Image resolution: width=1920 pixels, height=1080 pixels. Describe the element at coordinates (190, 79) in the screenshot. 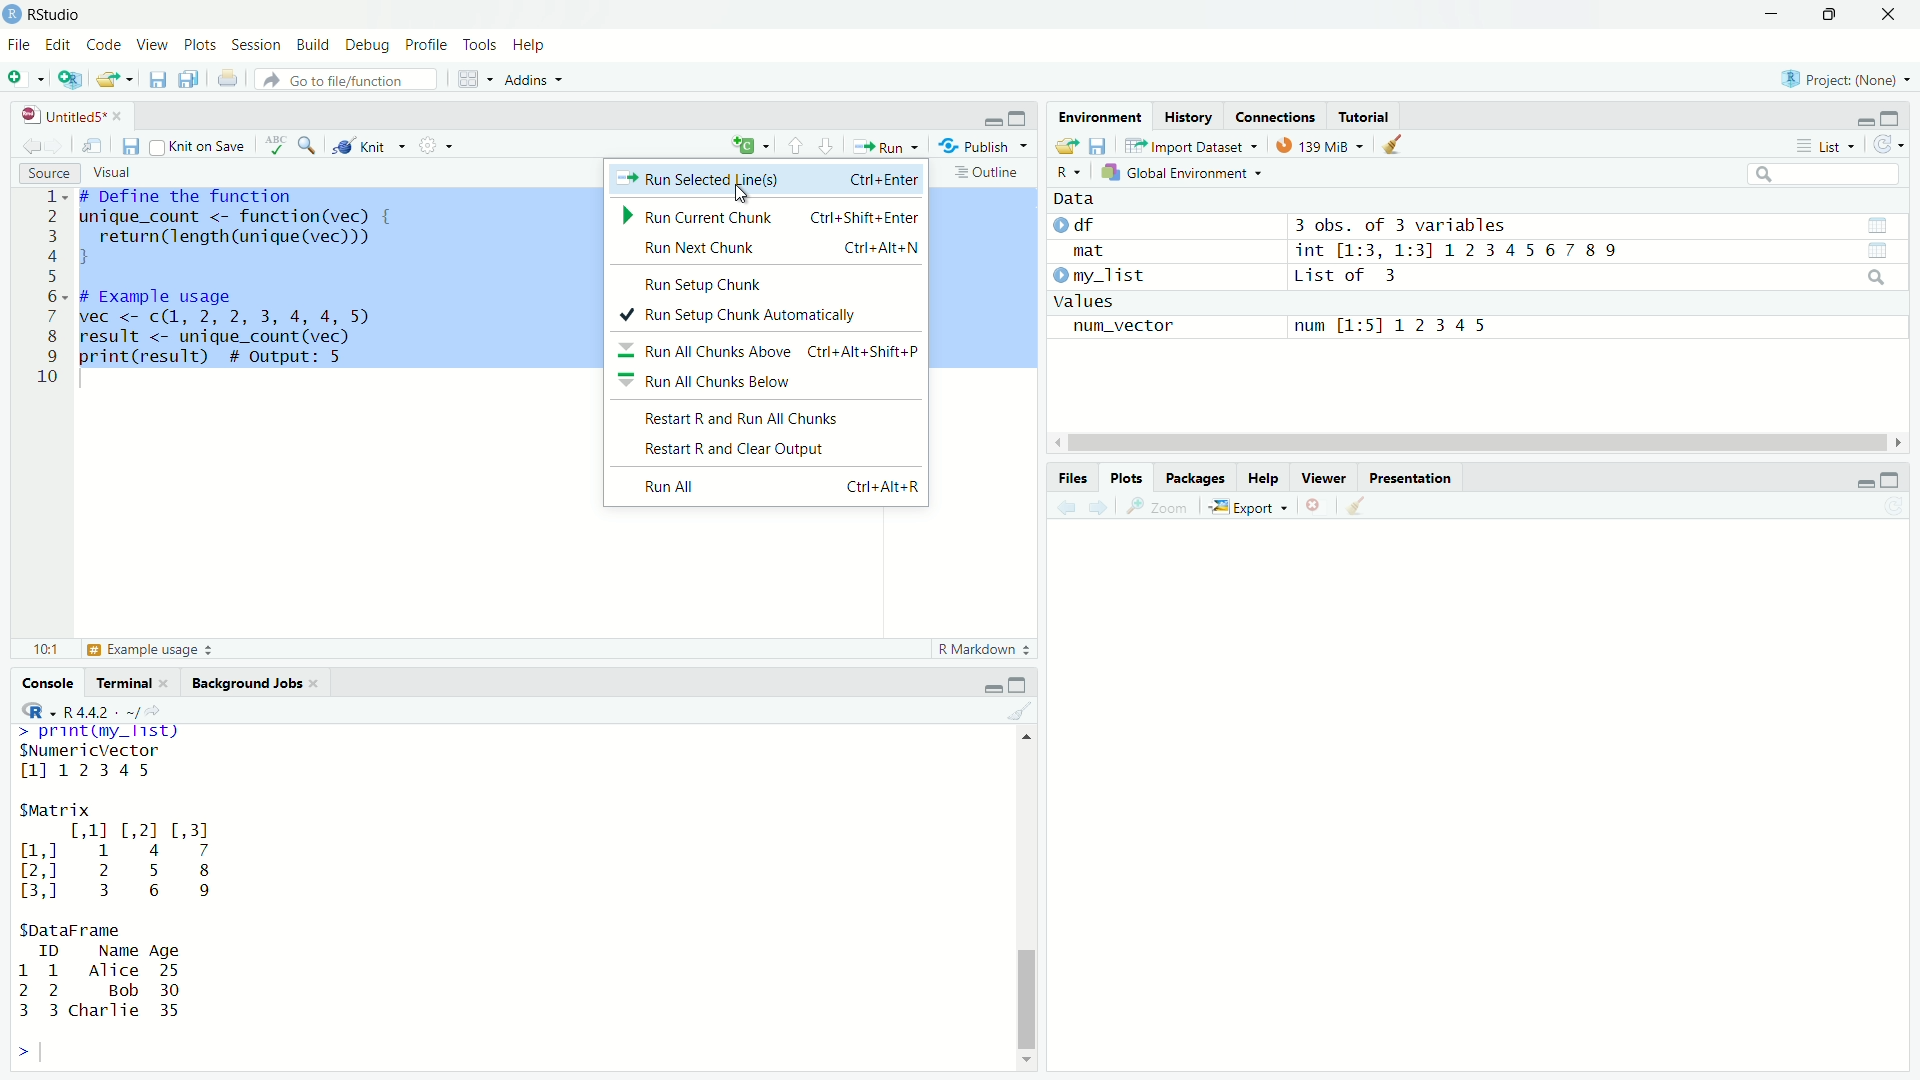

I see `save all` at that location.